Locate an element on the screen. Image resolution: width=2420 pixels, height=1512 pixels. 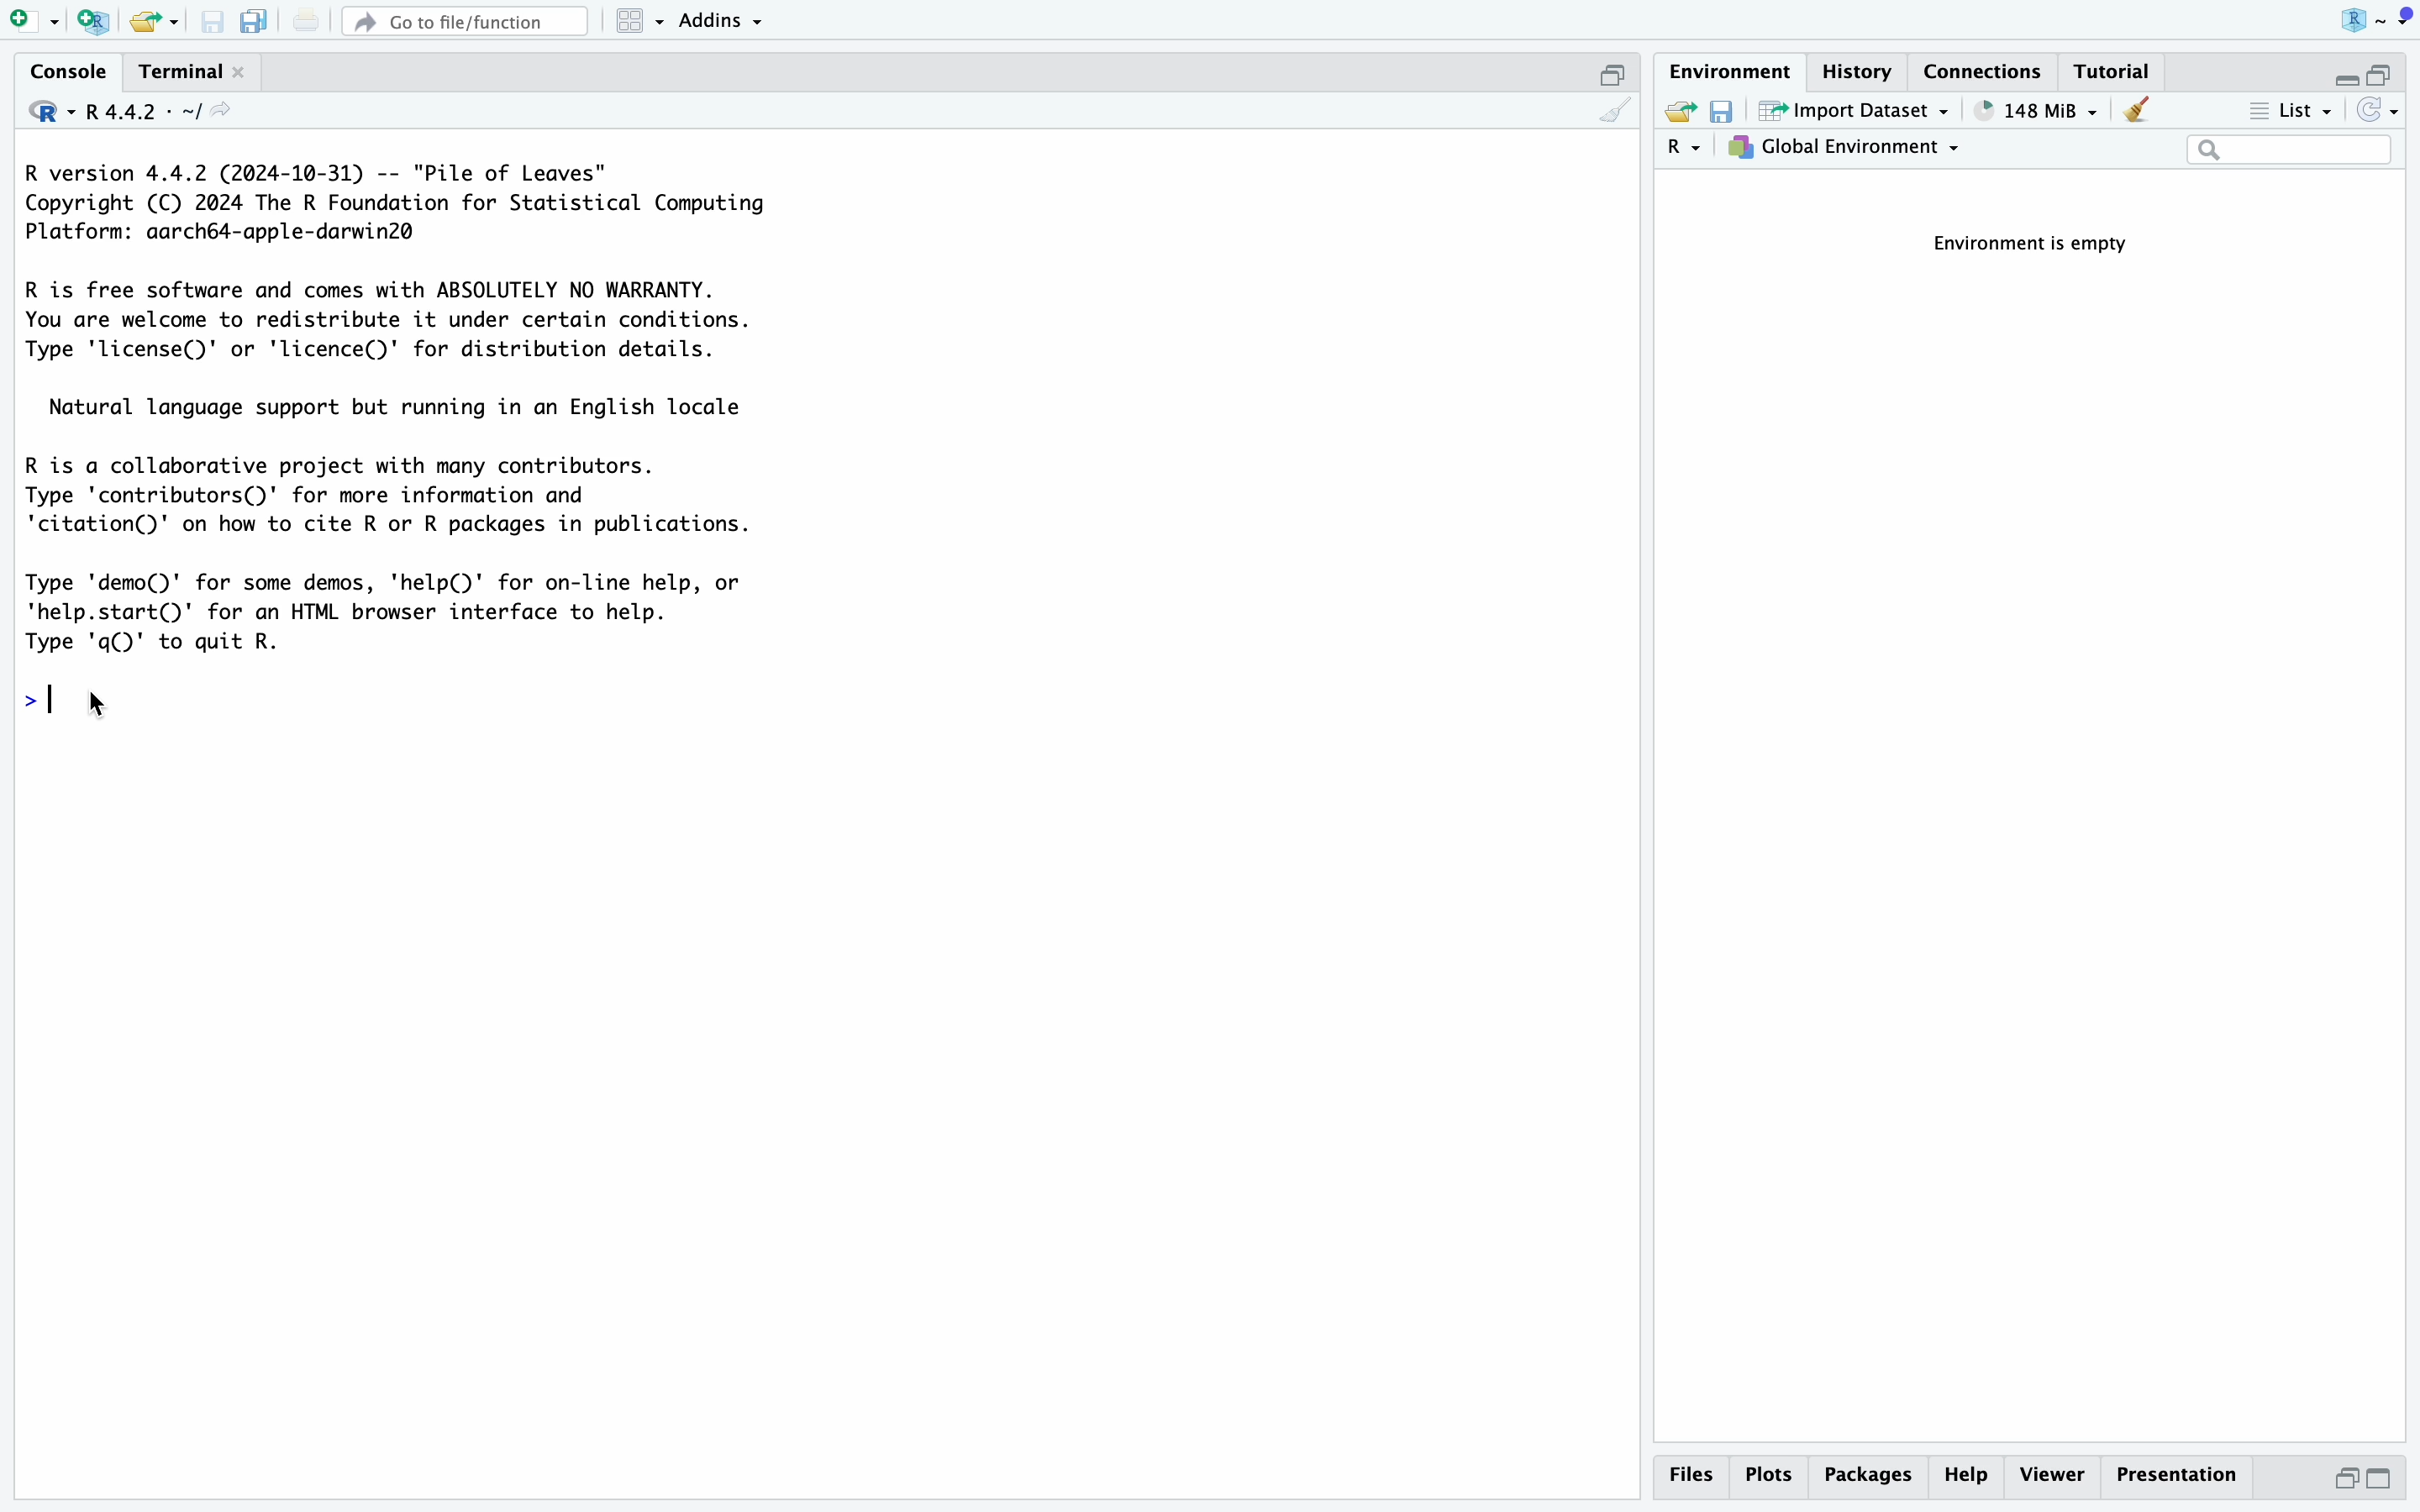
clear objects from the workspace is located at coordinates (2135, 112).